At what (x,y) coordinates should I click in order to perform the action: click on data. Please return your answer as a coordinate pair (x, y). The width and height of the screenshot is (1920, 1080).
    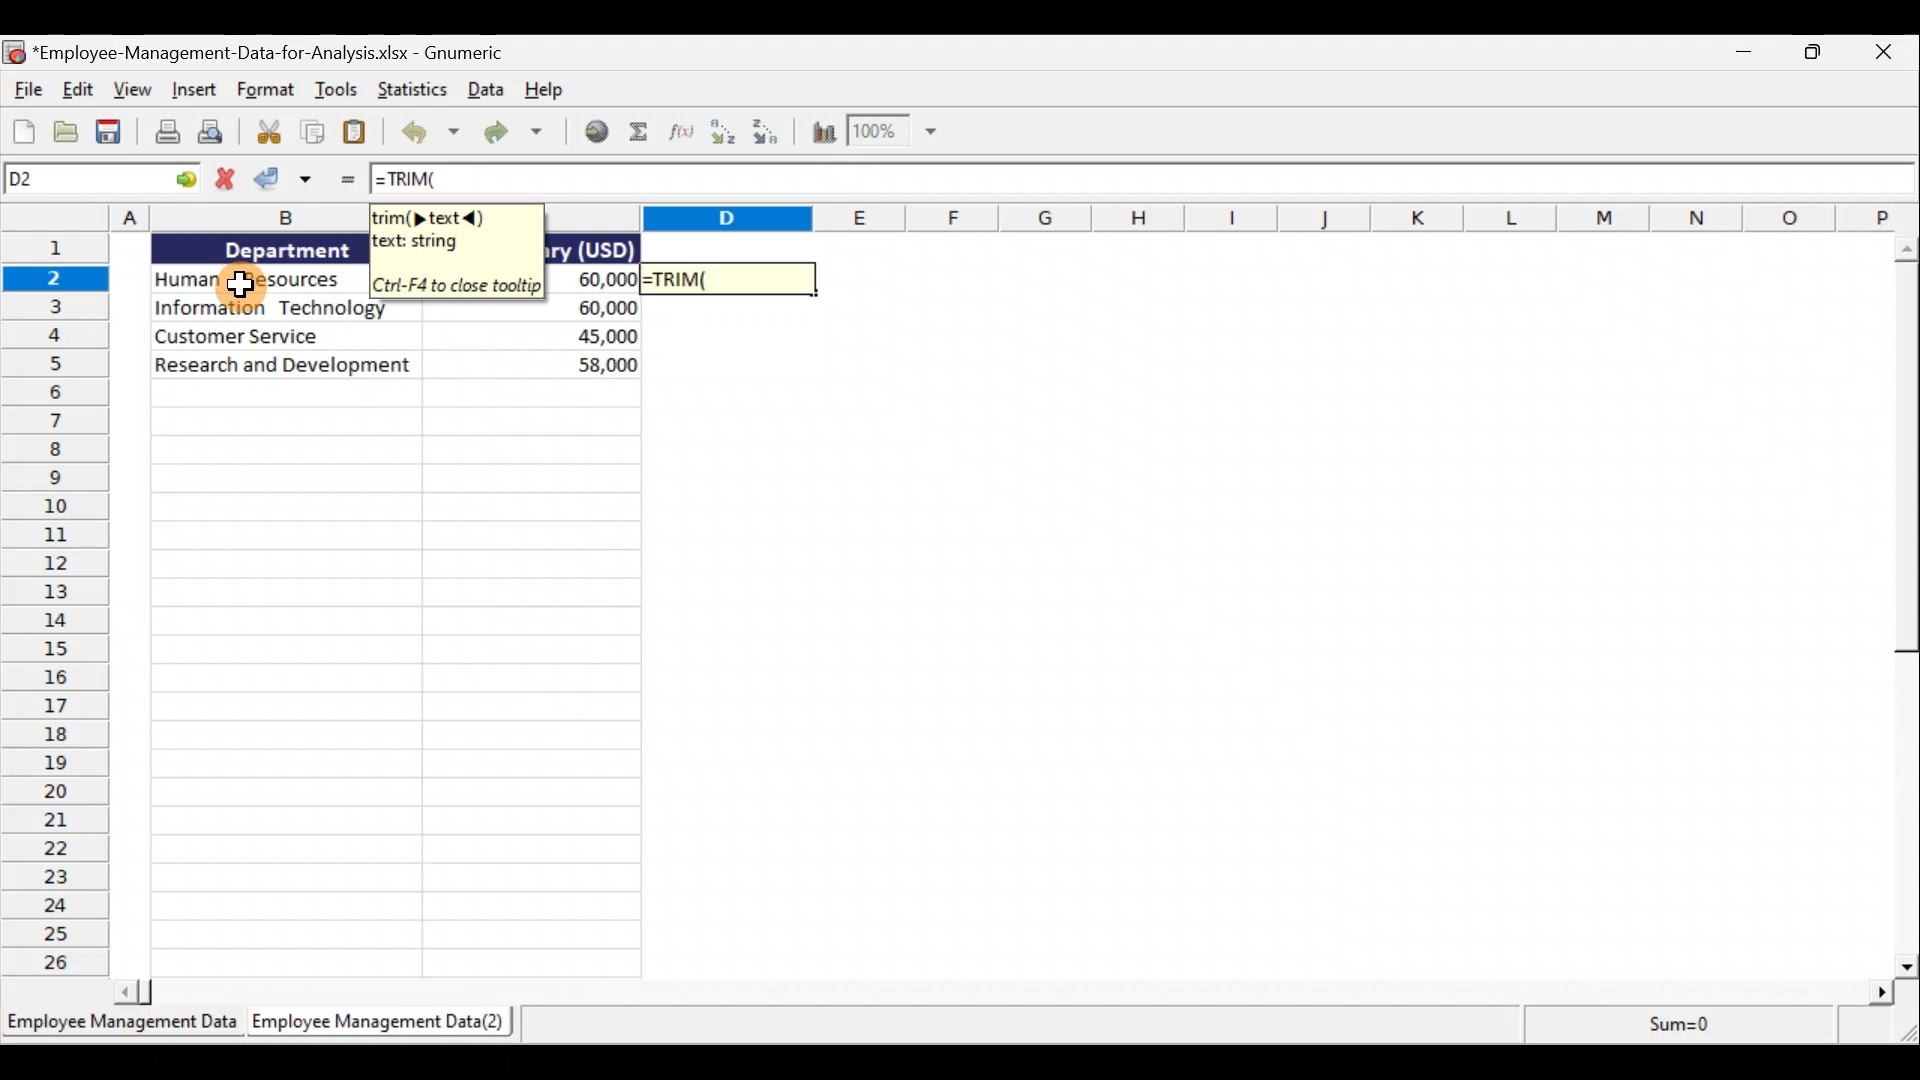
    Looking at the image, I should click on (378, 315).